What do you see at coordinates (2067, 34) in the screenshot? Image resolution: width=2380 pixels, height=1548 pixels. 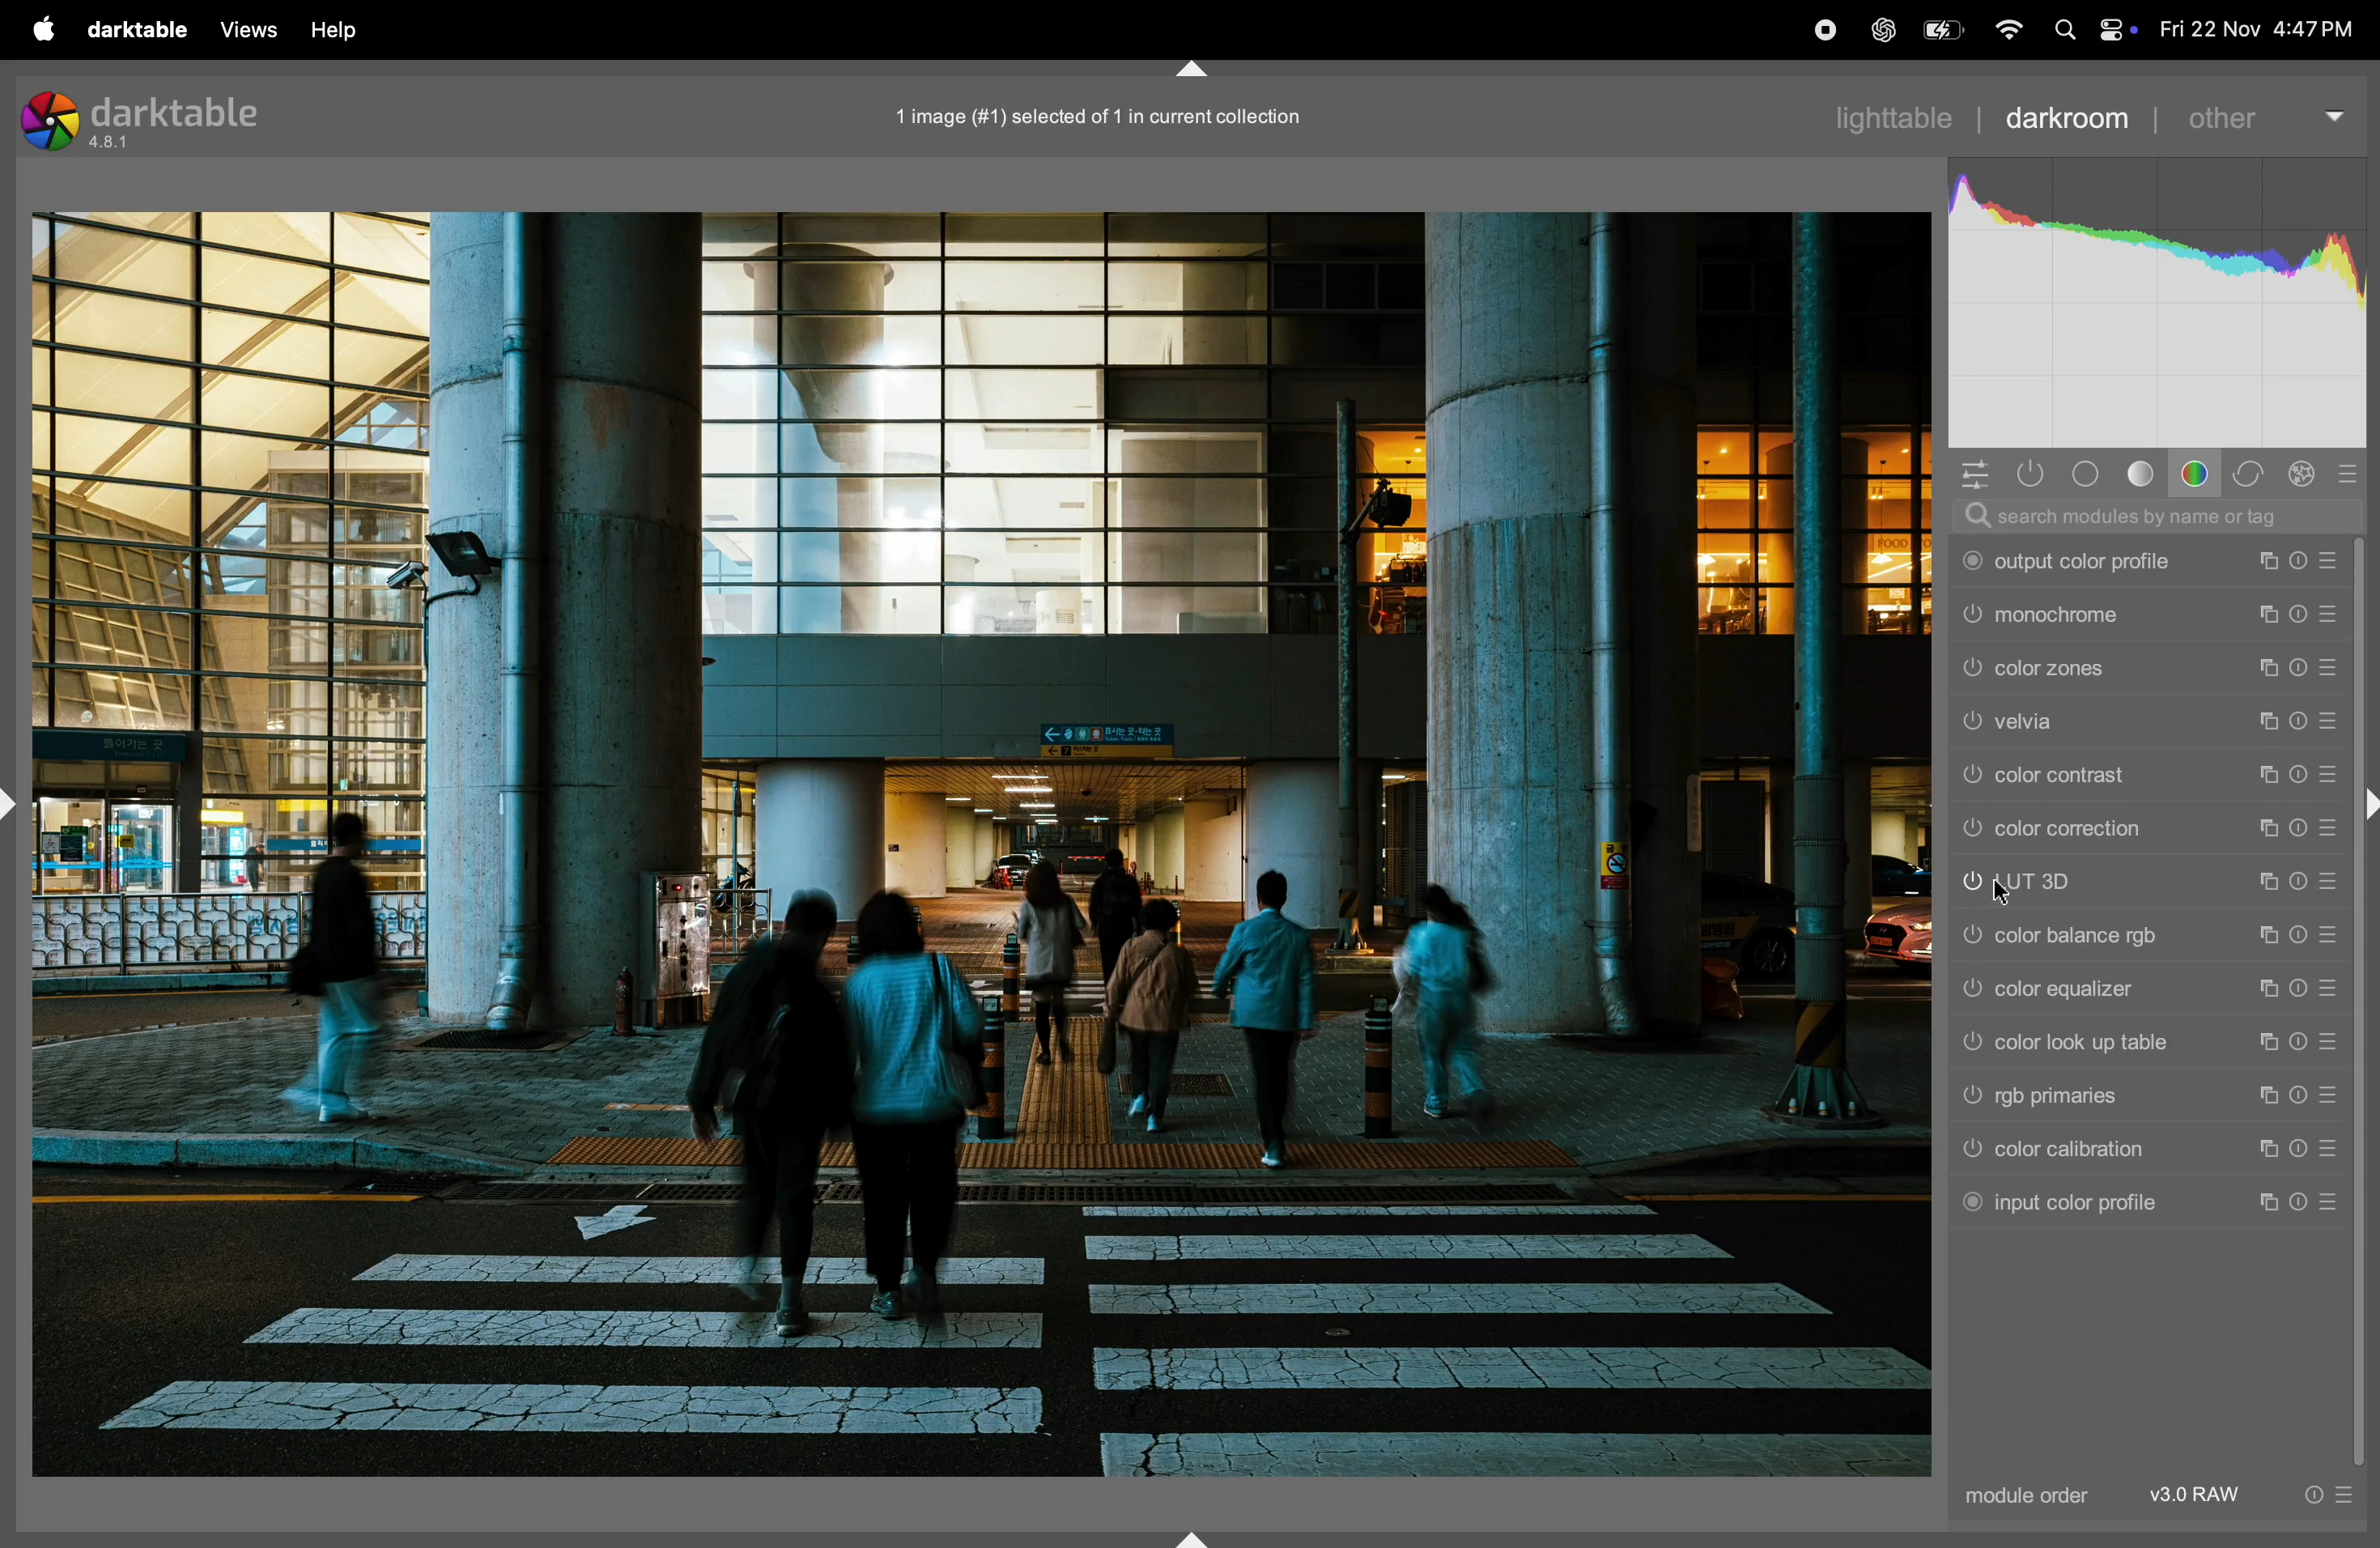 I see `spotlight search` at bounding box center [2067, 34].